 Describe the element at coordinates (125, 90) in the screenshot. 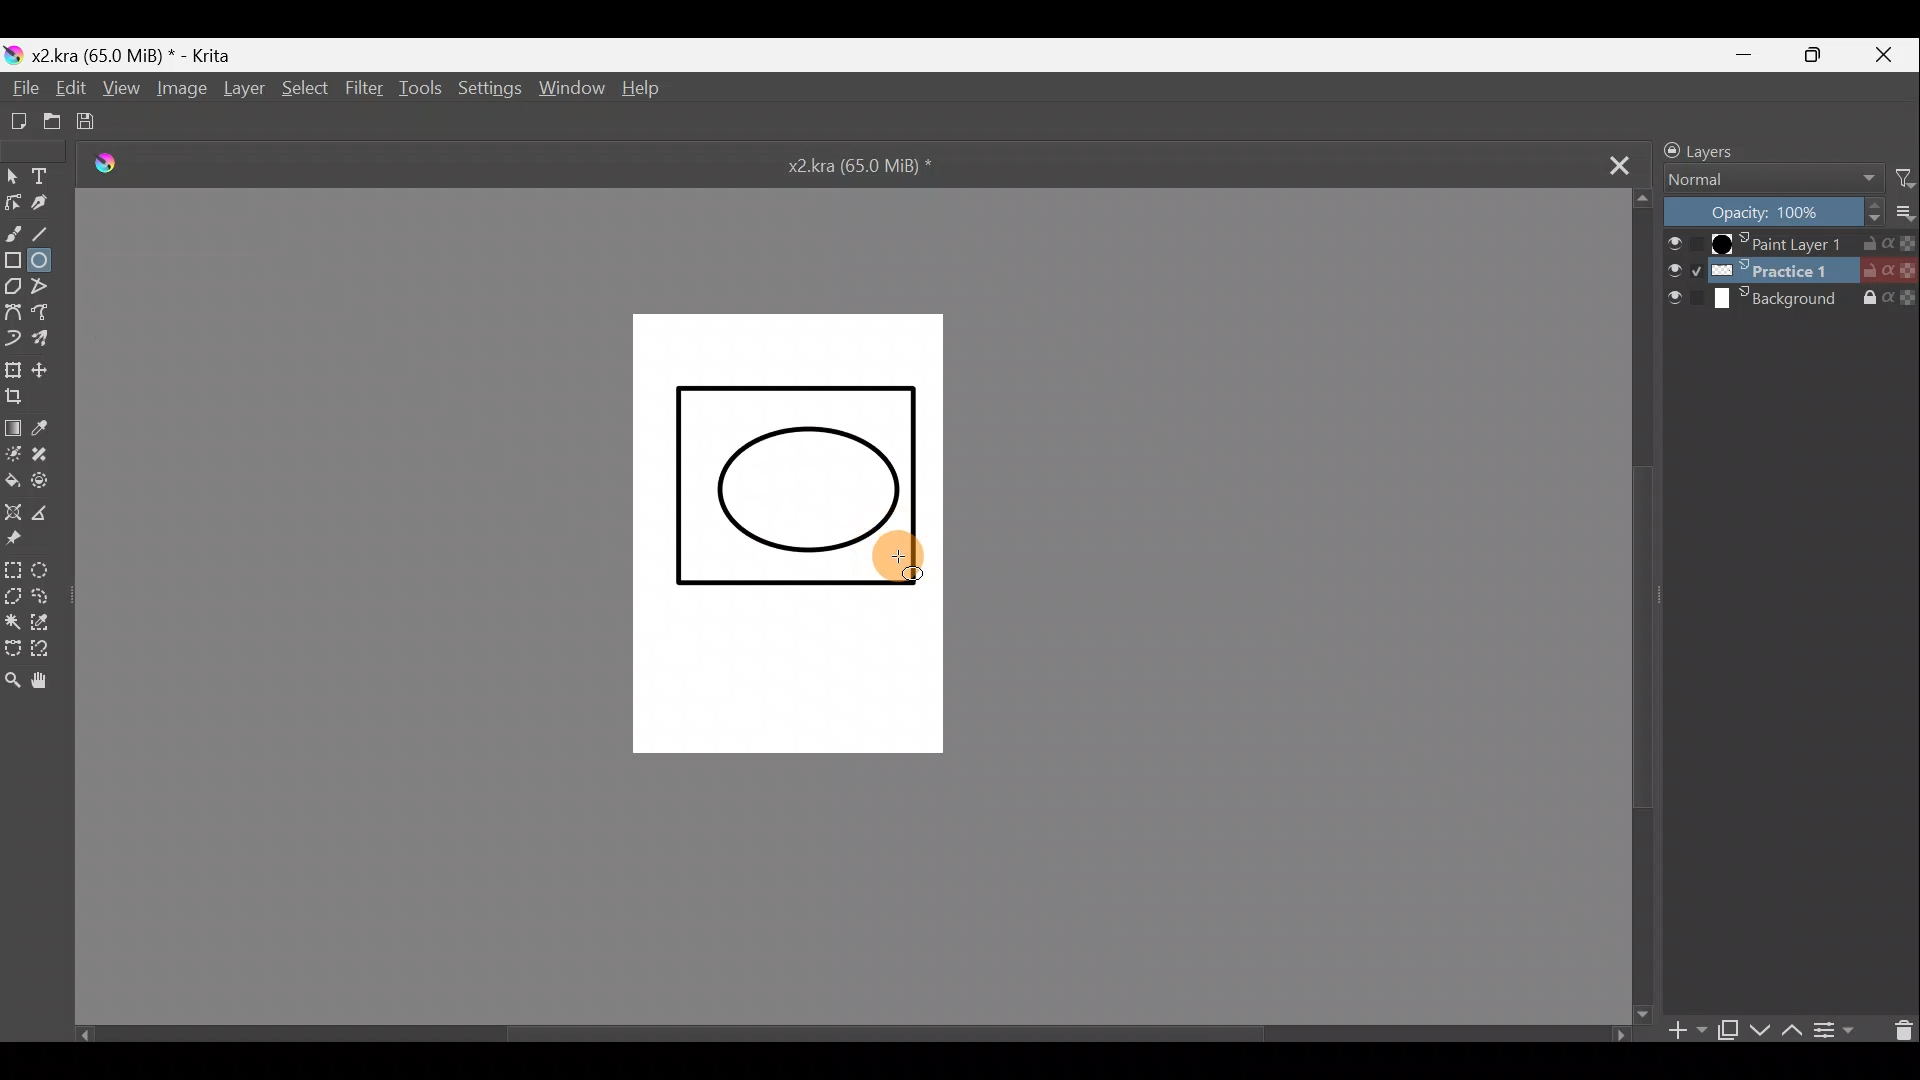

I see `View` at that location.